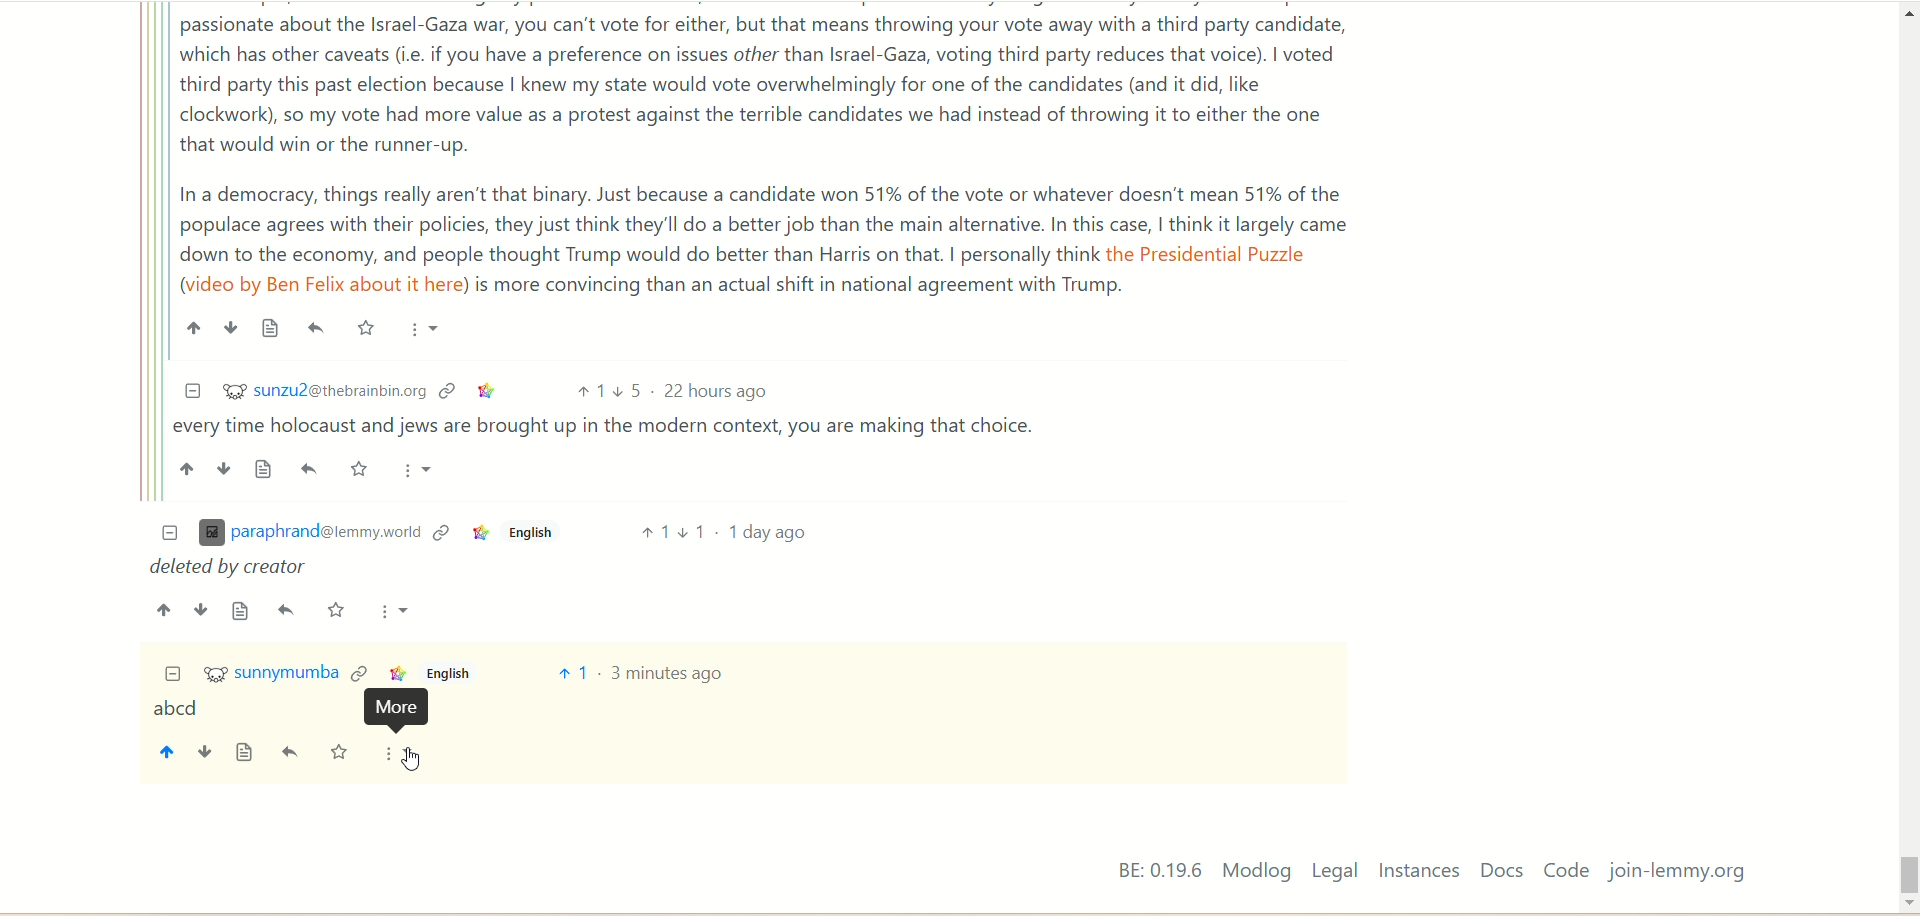 The height and width of the screenshot is (916, 1920). Describe the element at coordinates (192, 391) in the screenshot. I see `Collapse` at that location.